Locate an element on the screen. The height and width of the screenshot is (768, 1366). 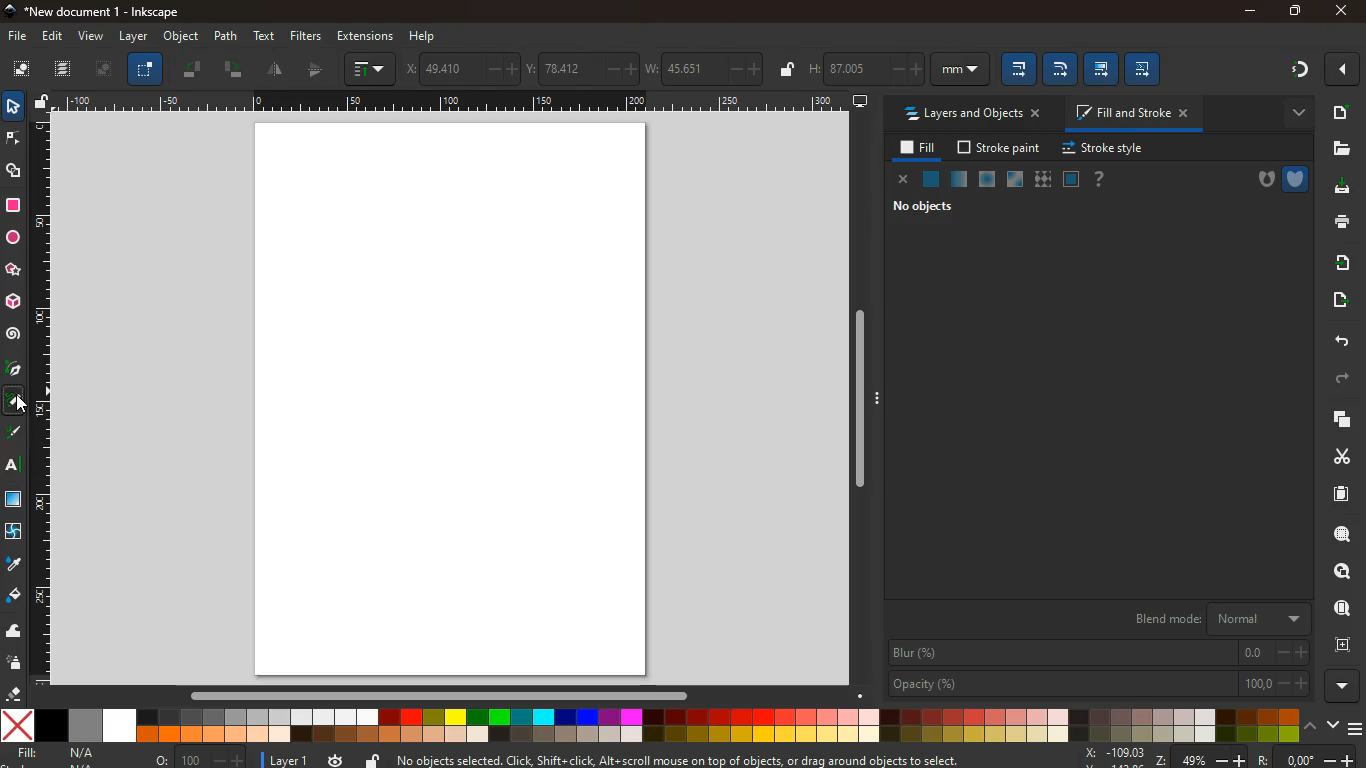
up is located at coordinates (1312, 724).